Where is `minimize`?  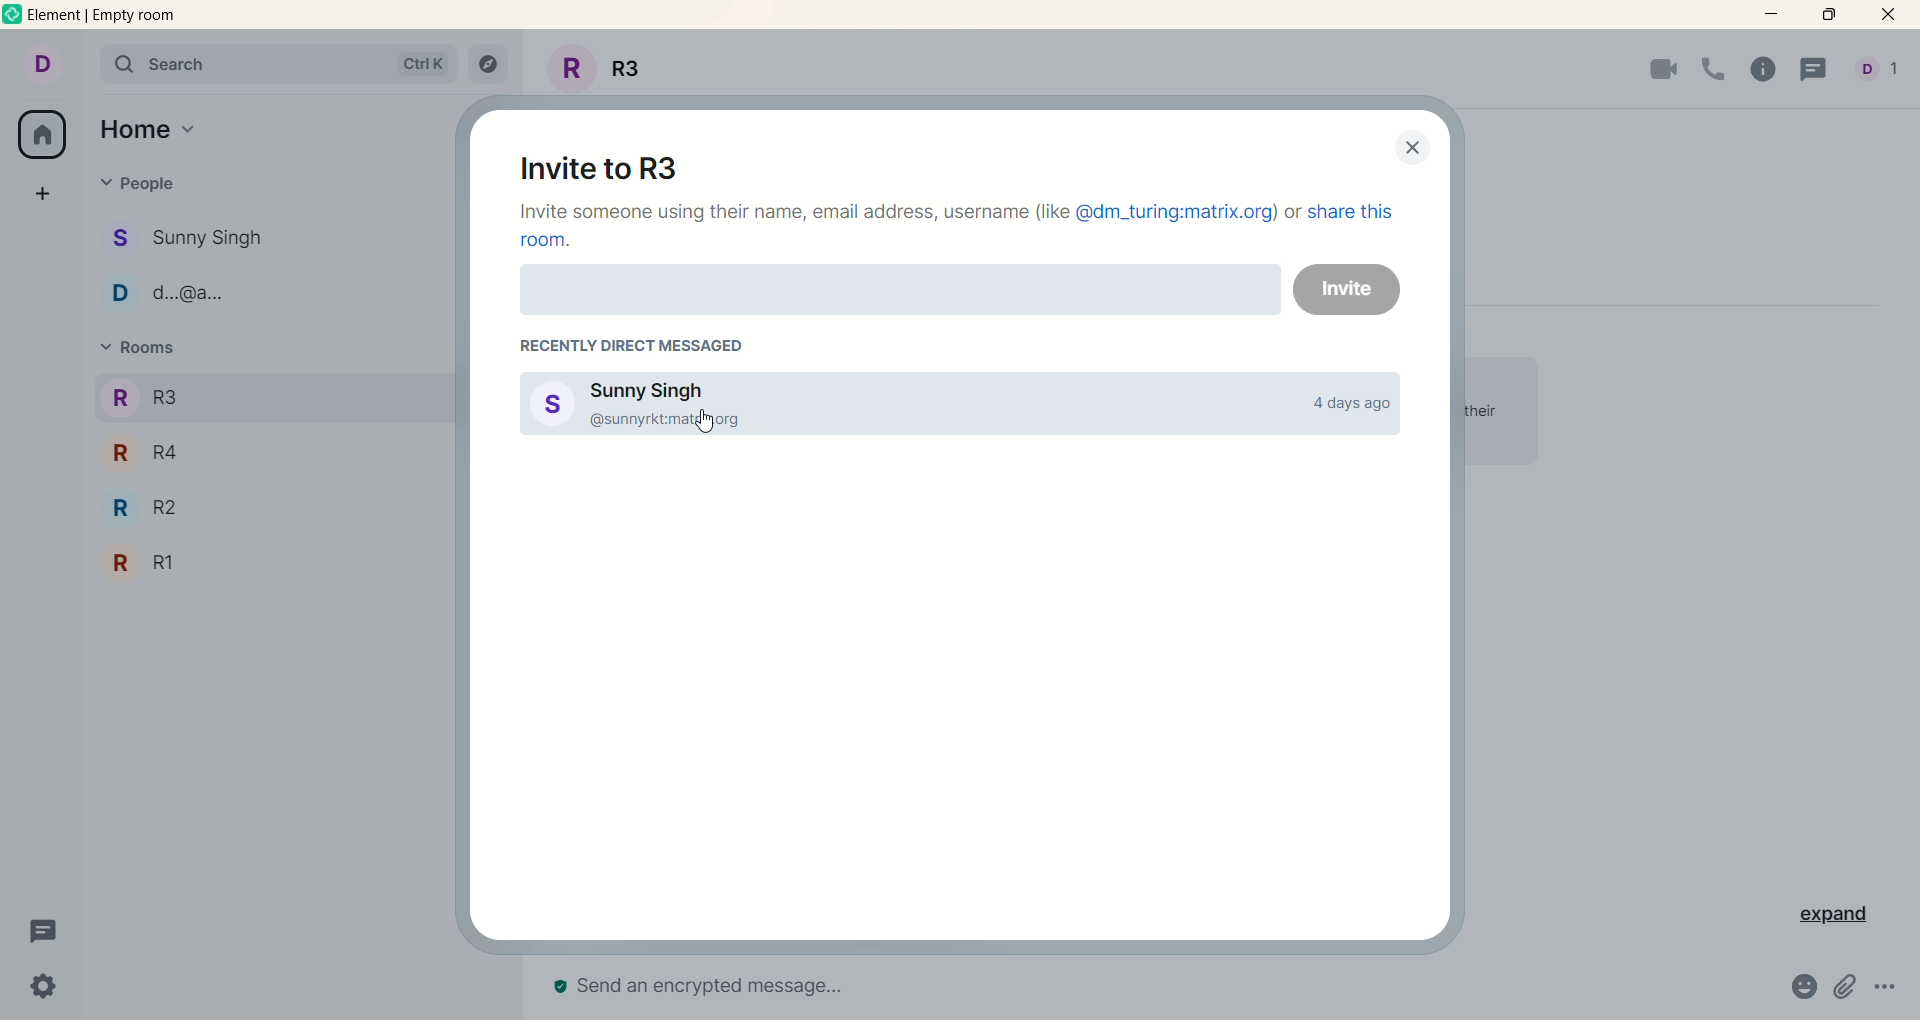
minimize is located at coordinates (1772, 20).